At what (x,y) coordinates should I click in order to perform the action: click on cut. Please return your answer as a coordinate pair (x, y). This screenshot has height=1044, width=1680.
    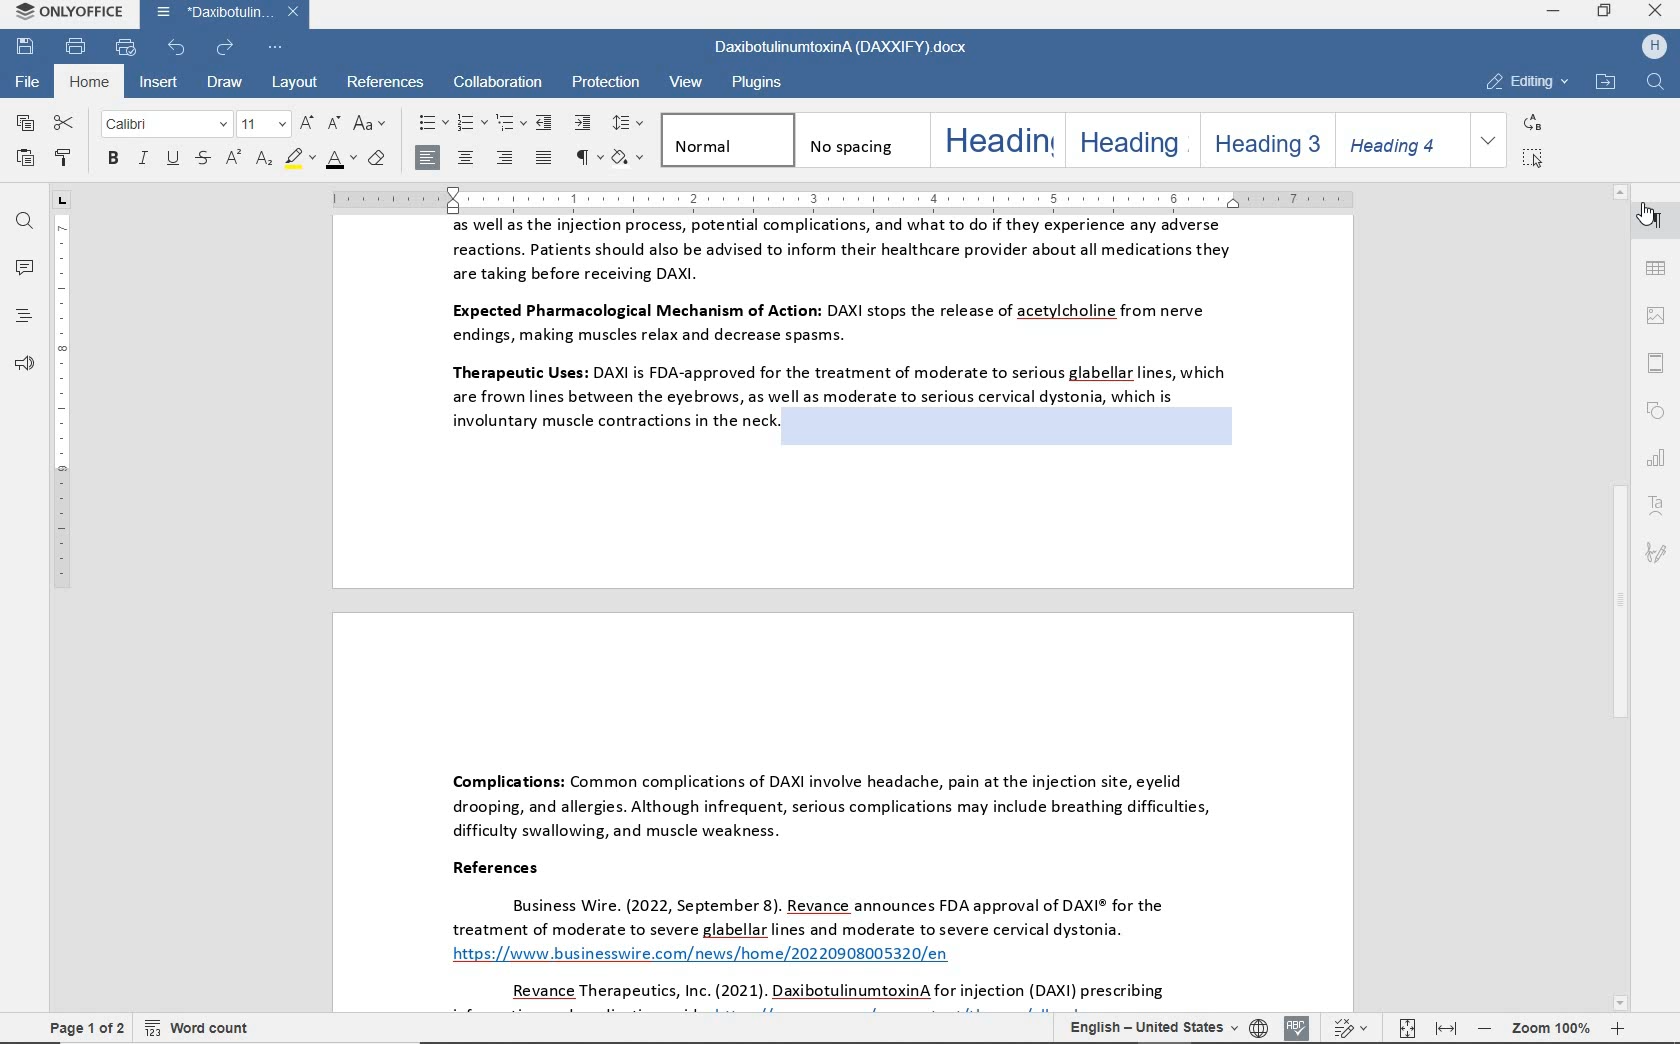
    Looking at the image, I should click on (64, 124).